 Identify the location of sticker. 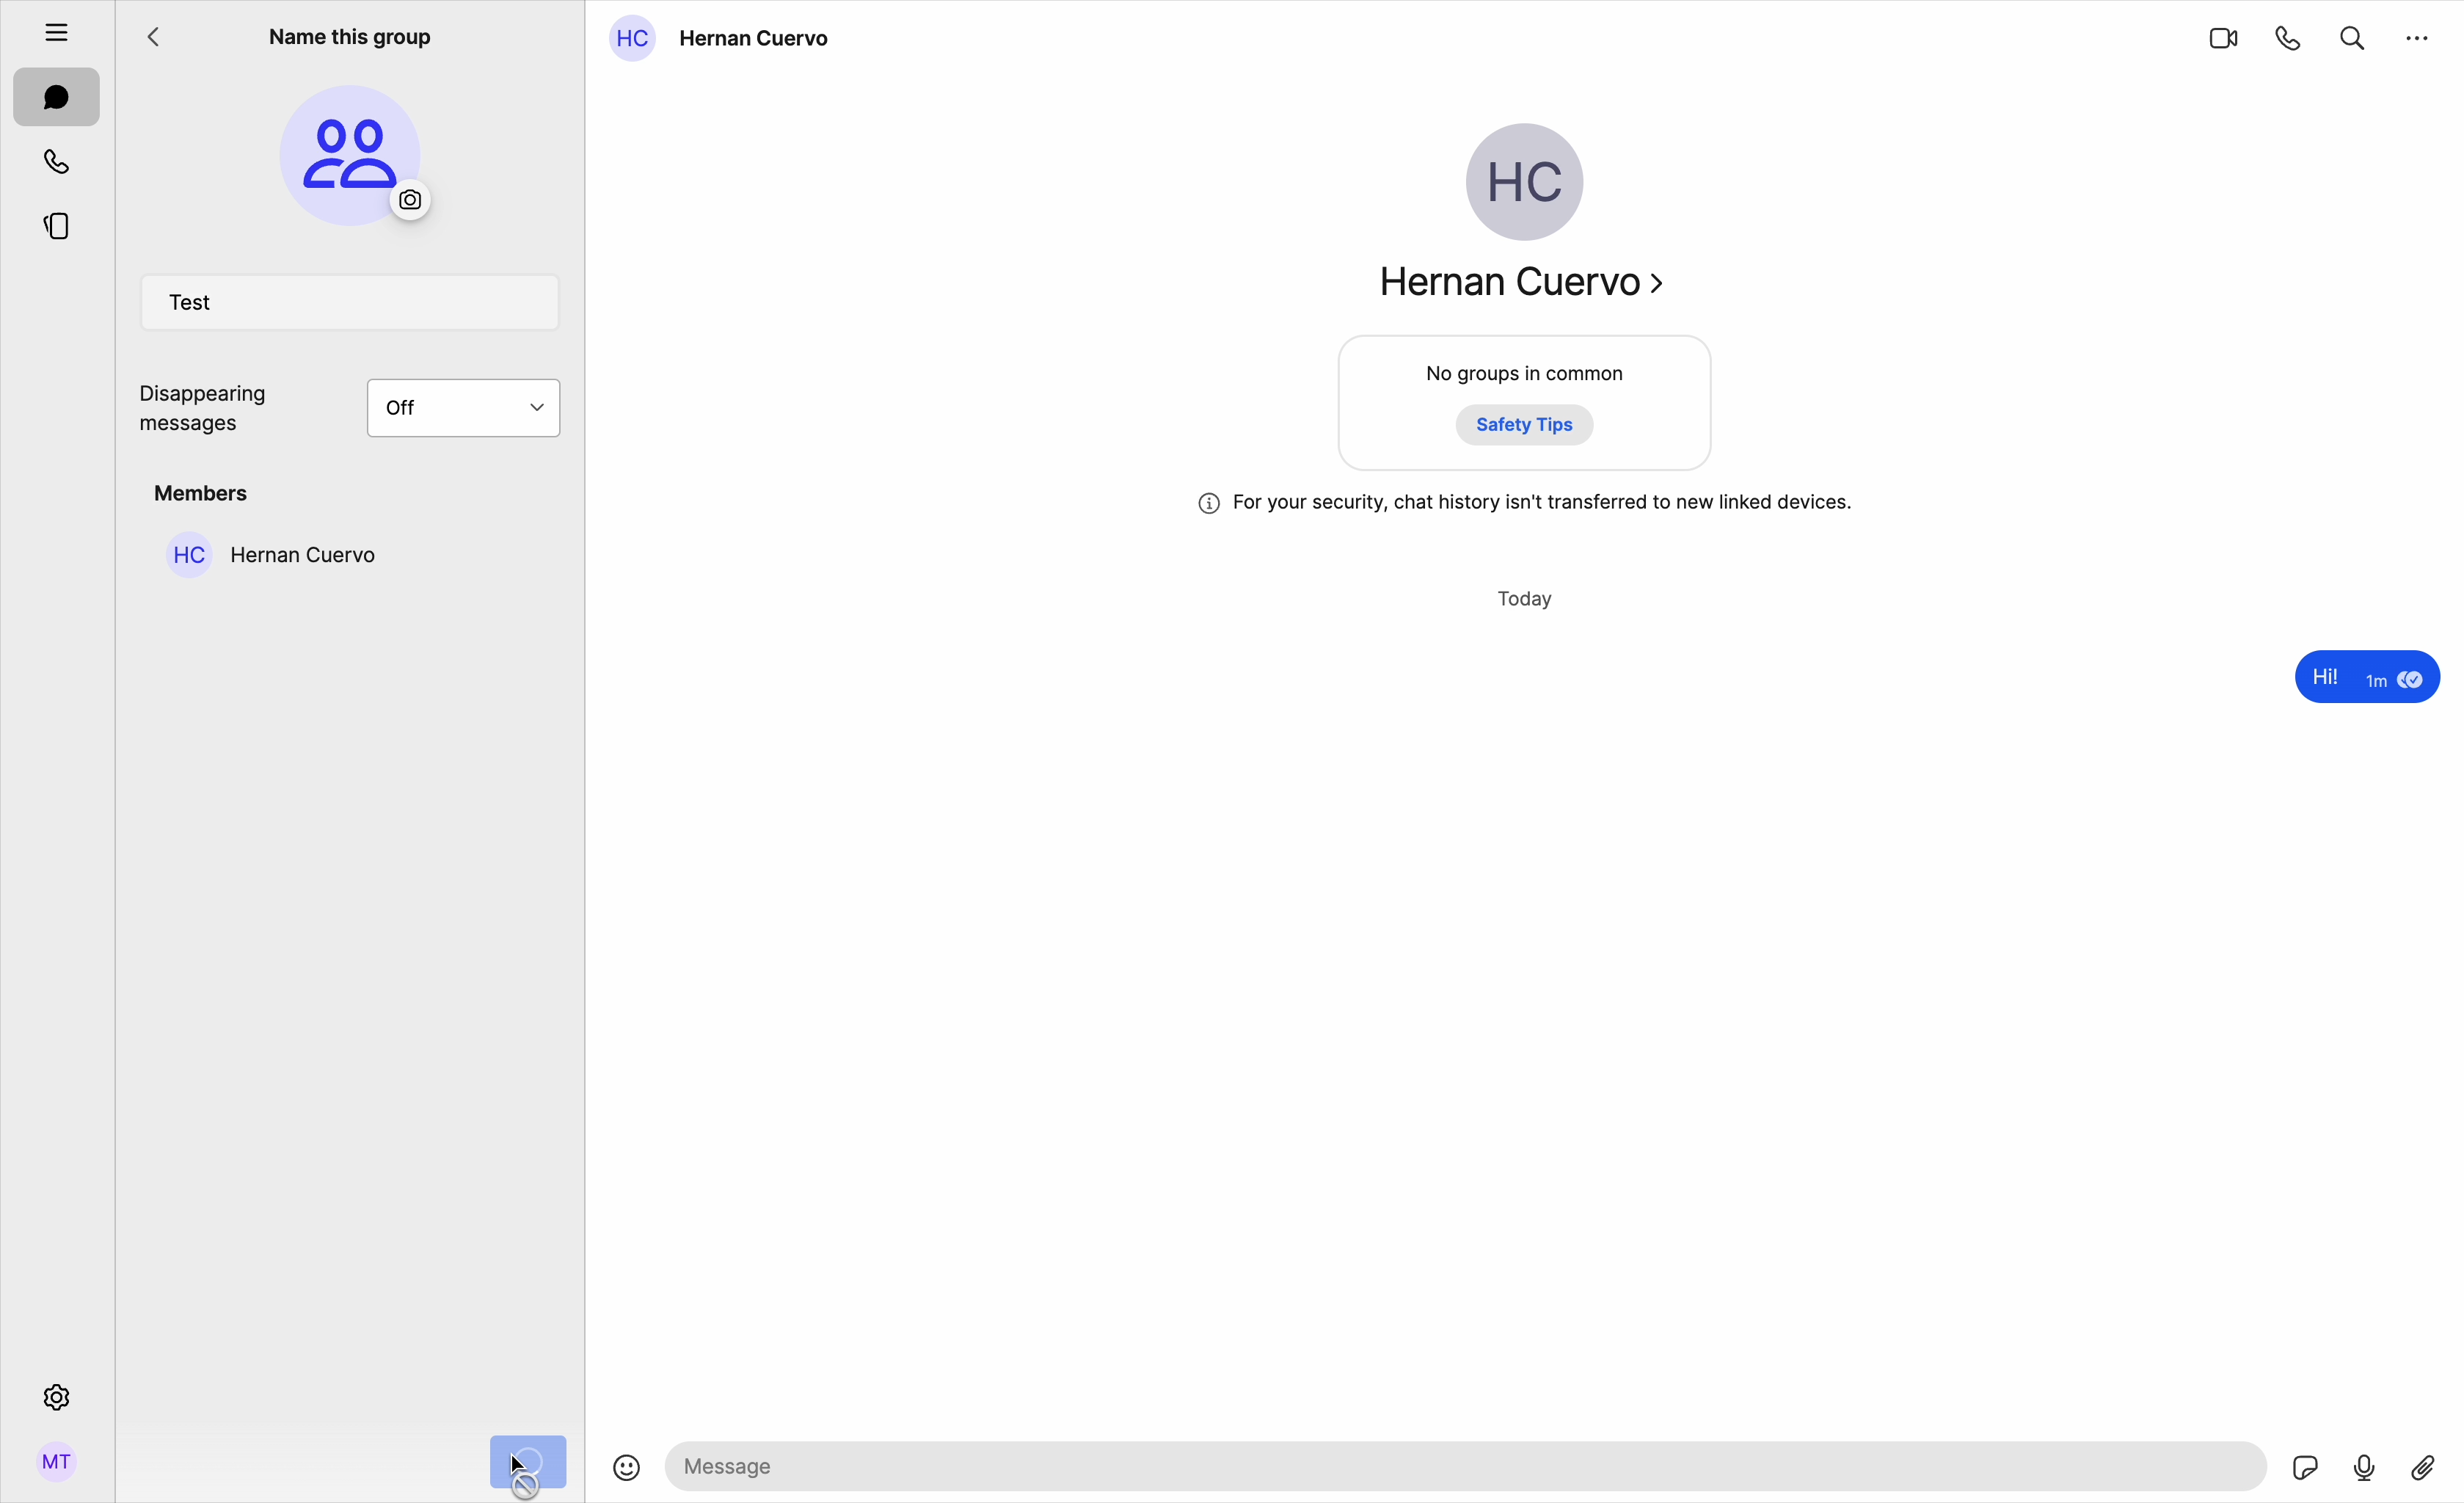
(2307, 1470).